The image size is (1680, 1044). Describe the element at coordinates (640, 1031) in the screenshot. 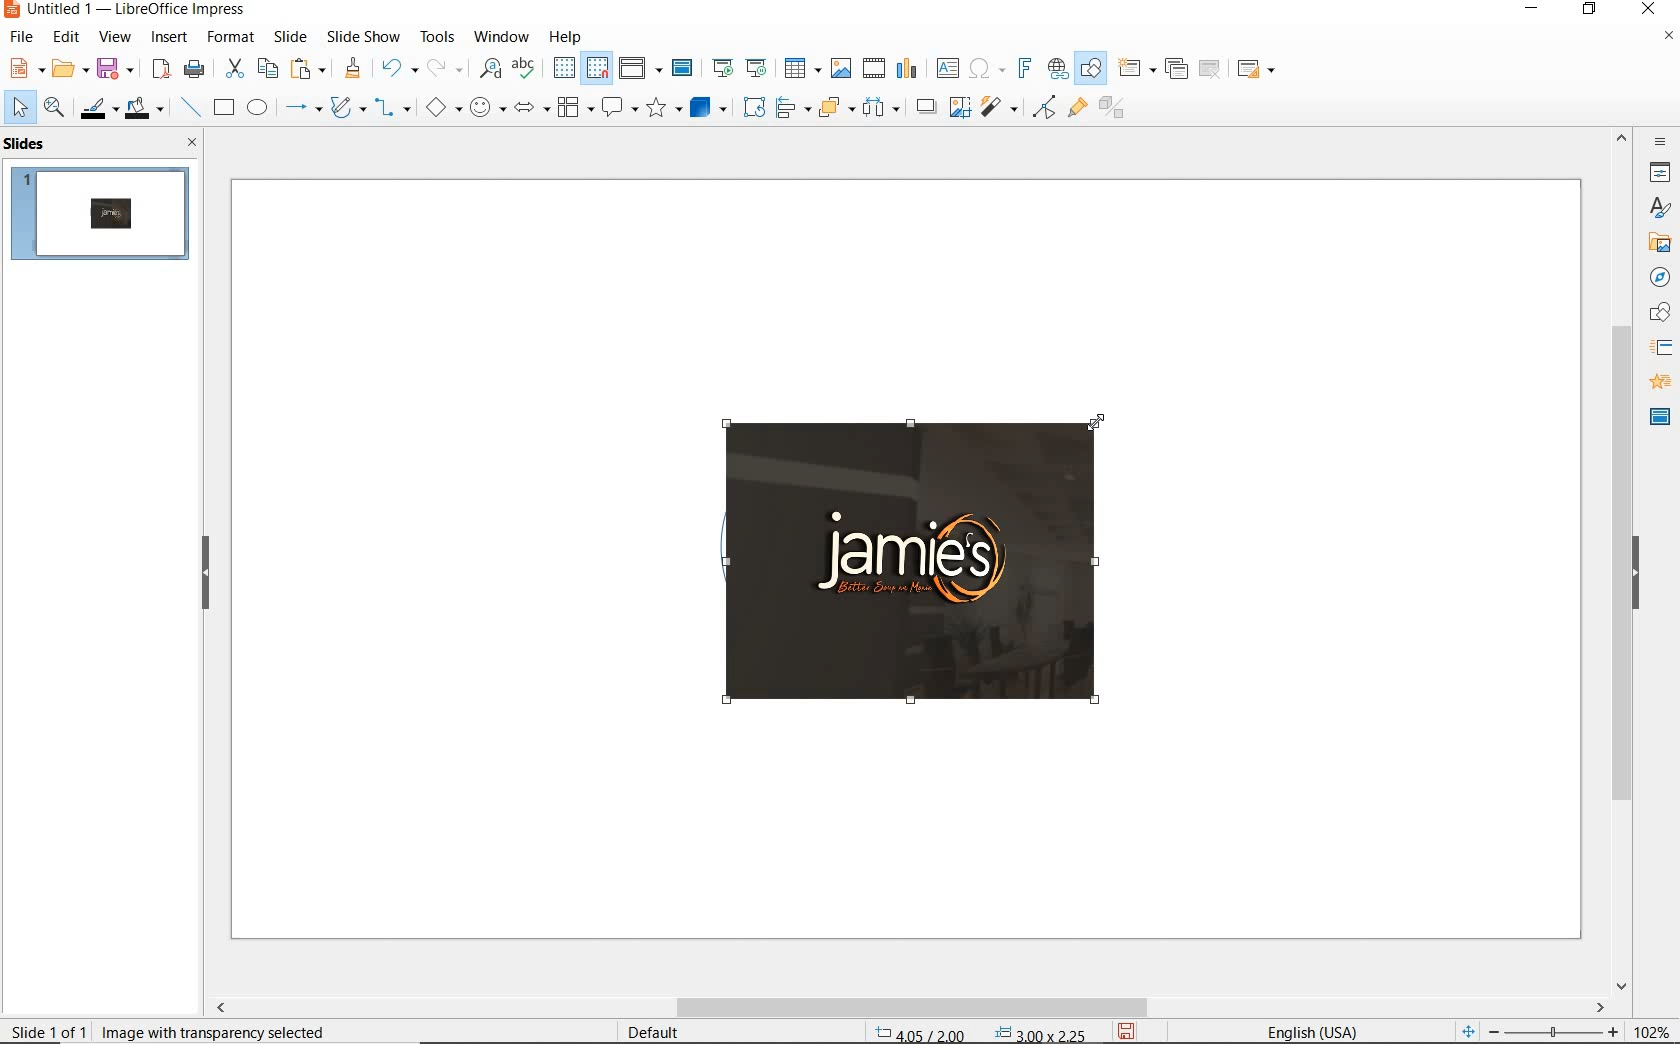

I see `default` at that location.